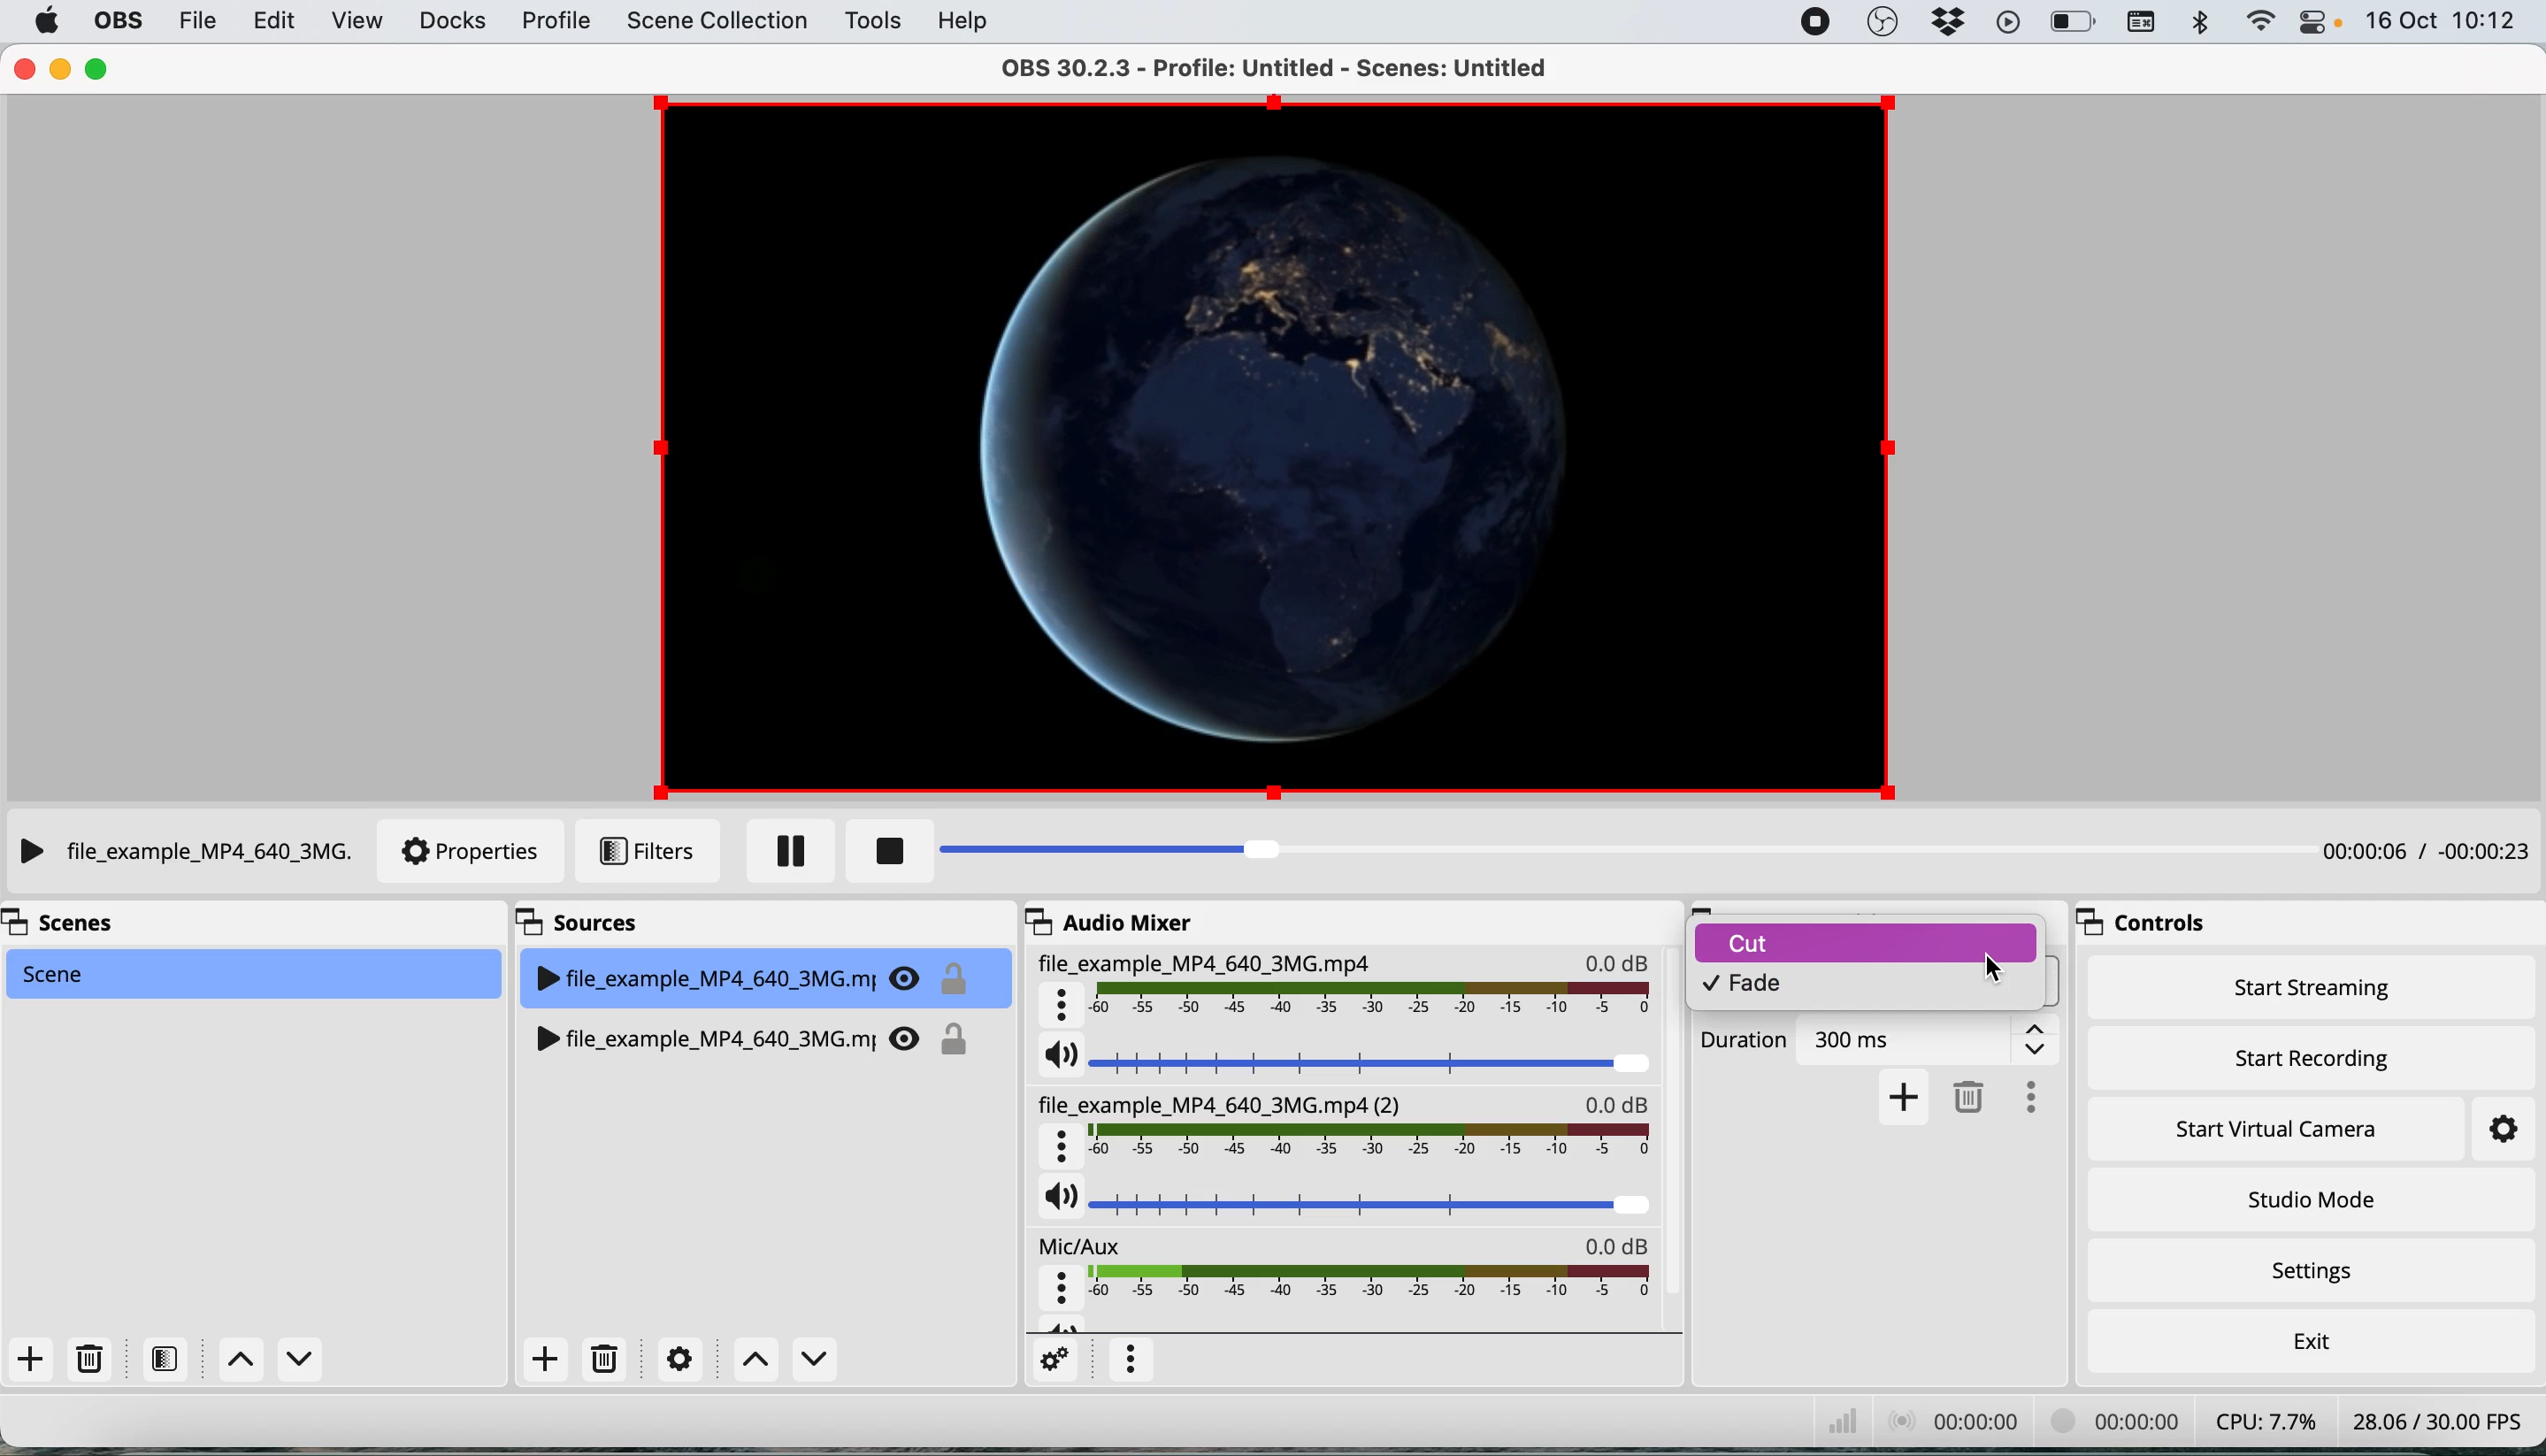 Image resolution: width=2546 pixels, height=1456 pixels. What do you see at coordinates (1342, 986) in the screenshot?
I see `File_example_MP4_640_3MG` at bounding box center [1342, 986].